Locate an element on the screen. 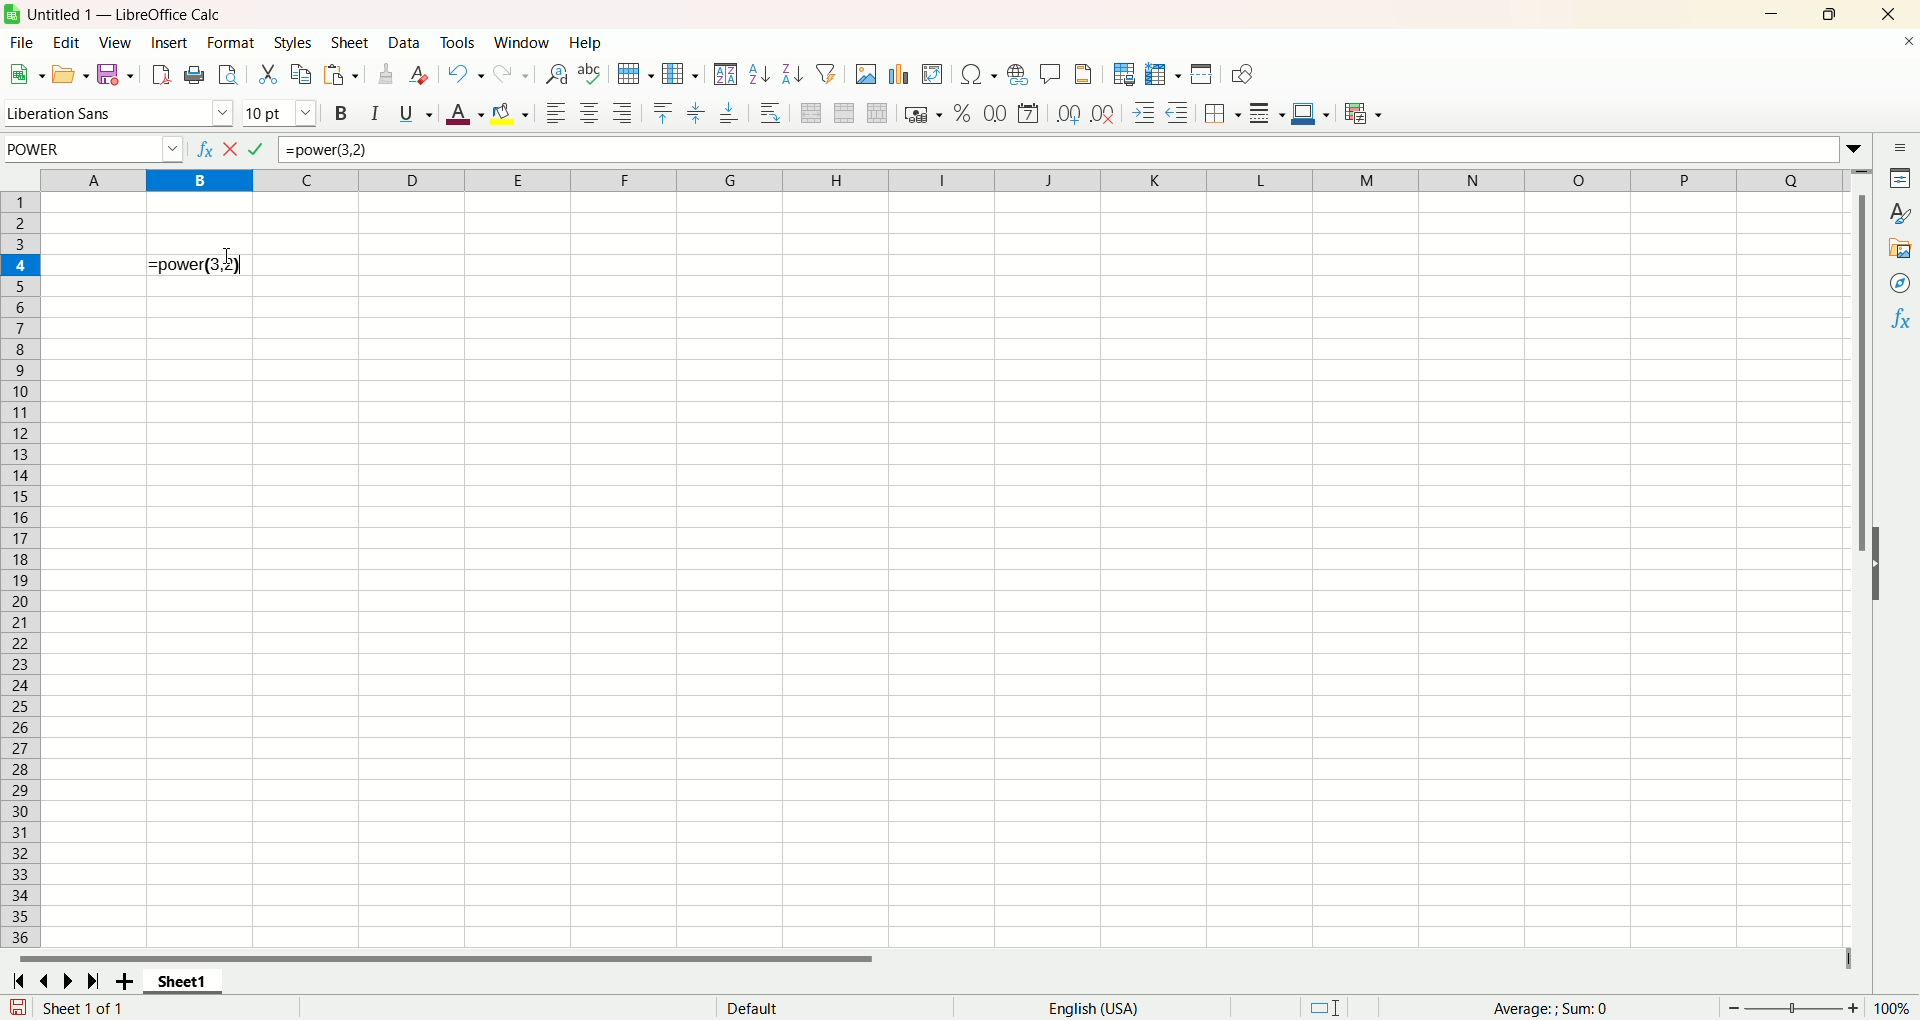 This screenshot has height=1020, width=1920. format as percent is located at coordinates (959, 114).